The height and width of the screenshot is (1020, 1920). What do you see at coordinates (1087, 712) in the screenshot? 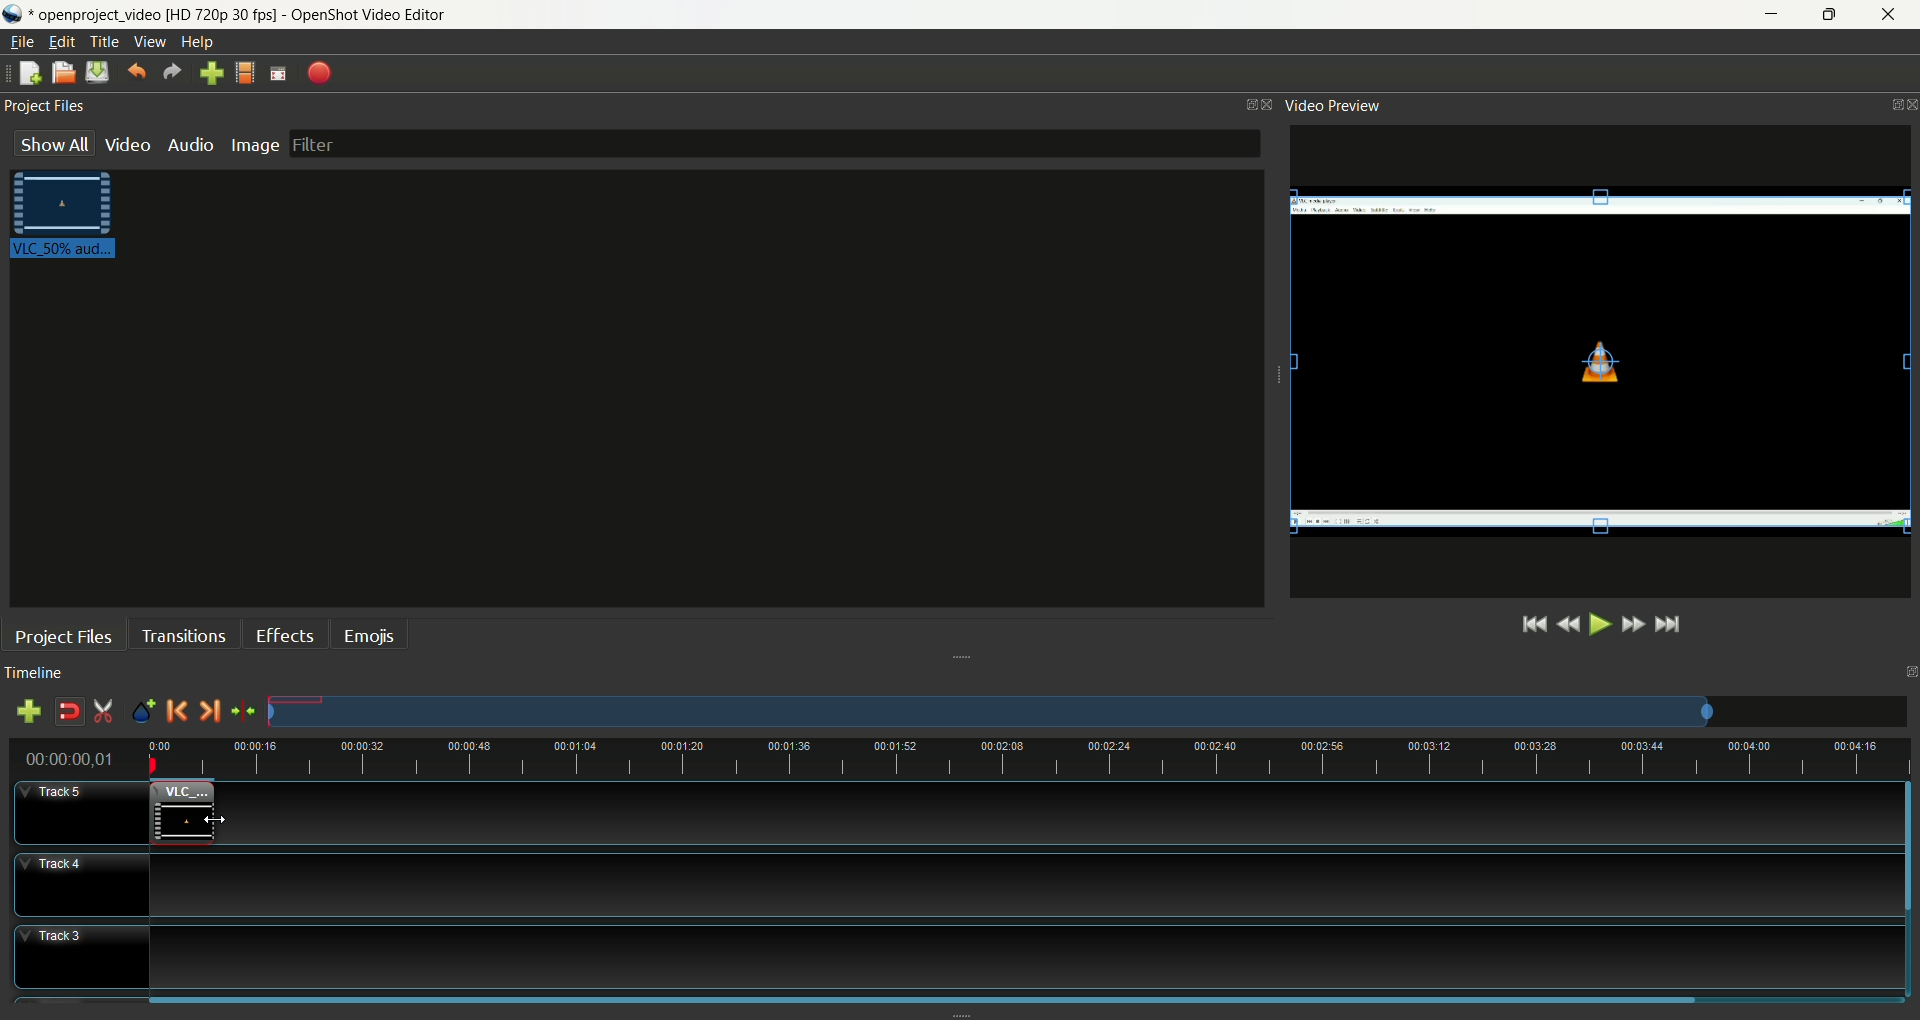
I see `zoom factor` at bounding box center [1087, 712].